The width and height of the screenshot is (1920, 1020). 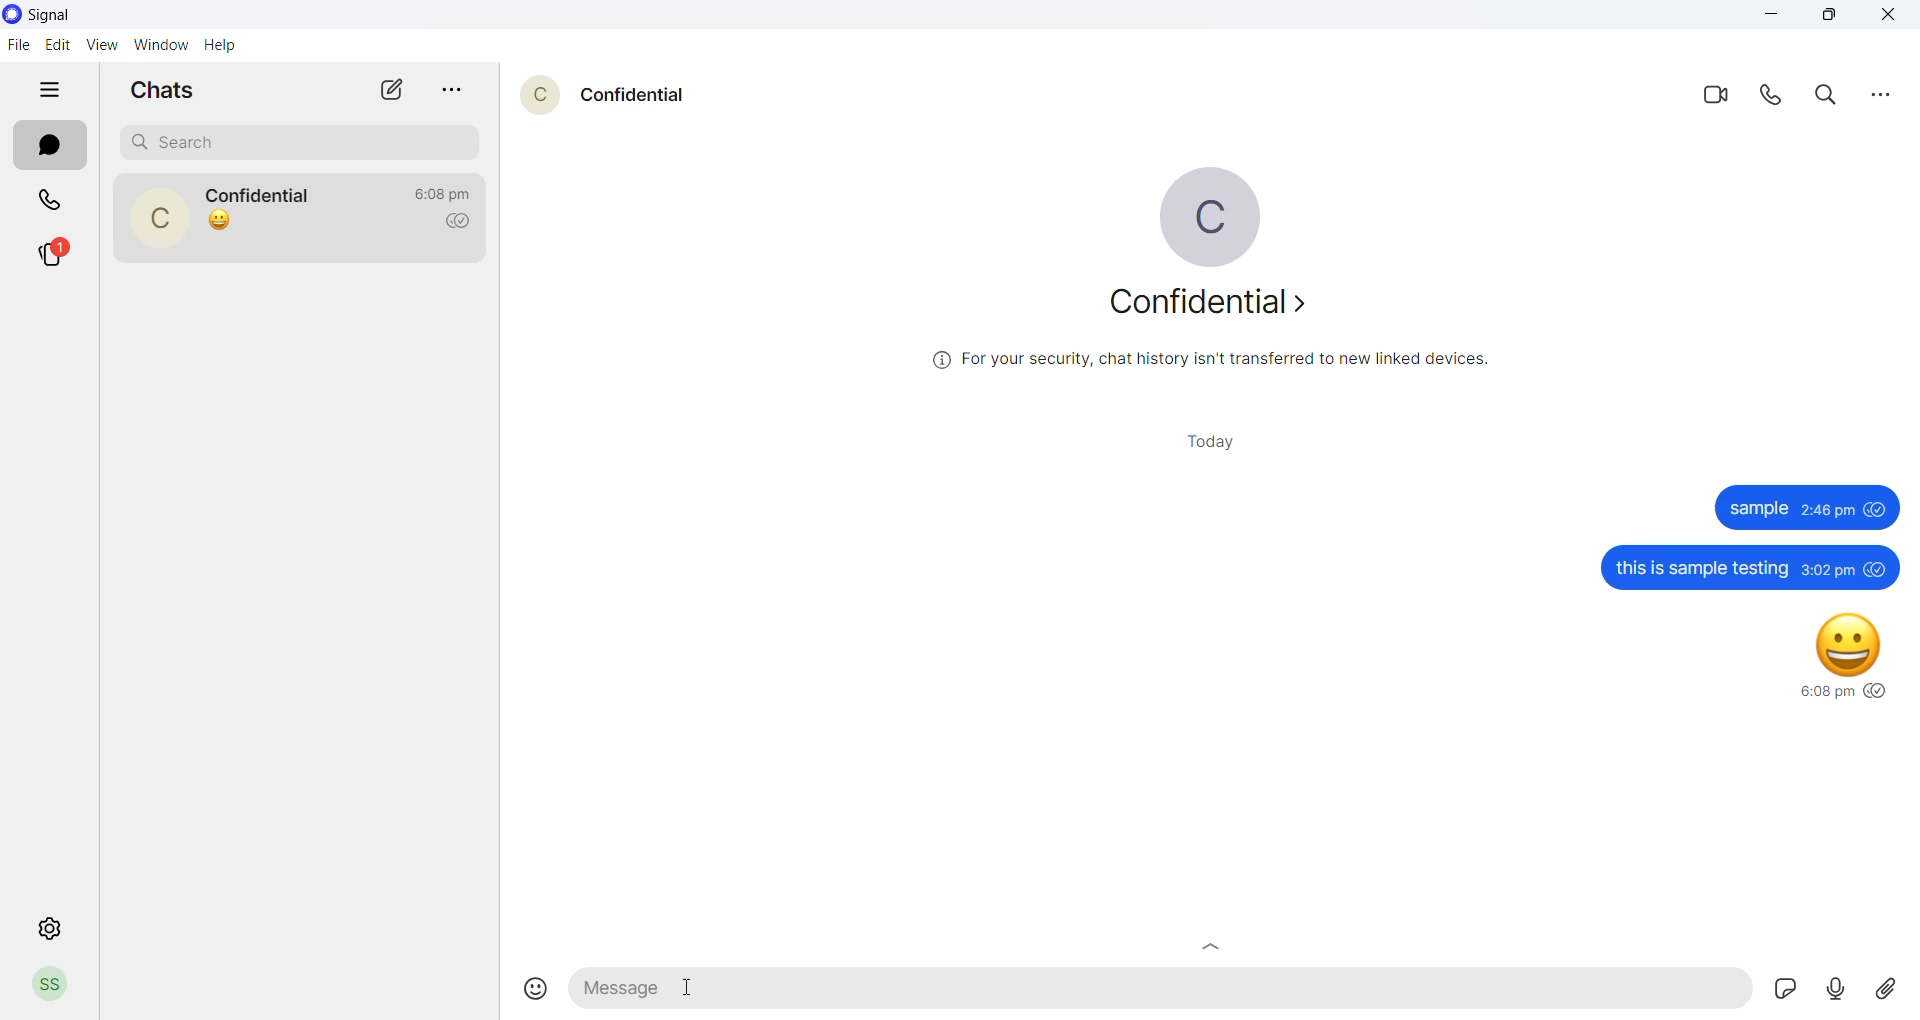 What do you see at coordinates (266, 195) in the screenshot?
I see `contact name` at bounding box center [266, 195].